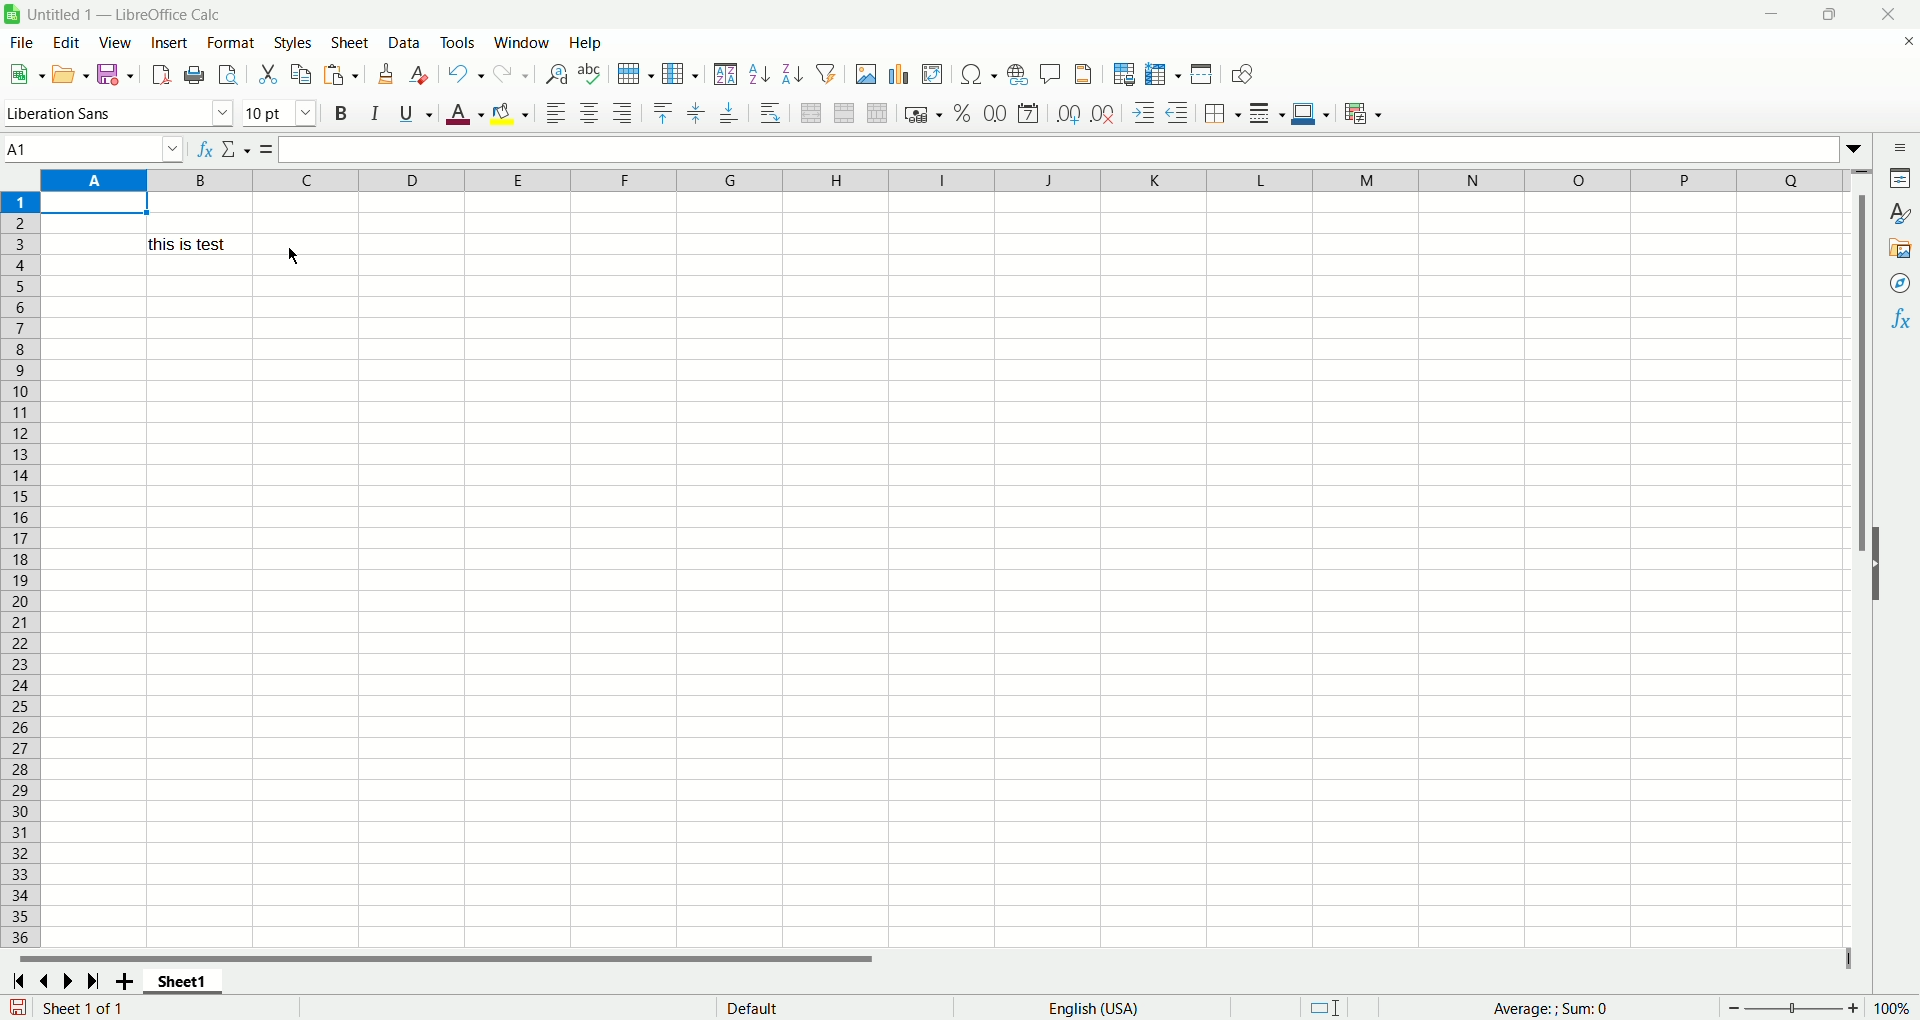 Image resolution: width=1920 pixels, height=1020 pixels. I want to click on sheet, so click(352, 44).